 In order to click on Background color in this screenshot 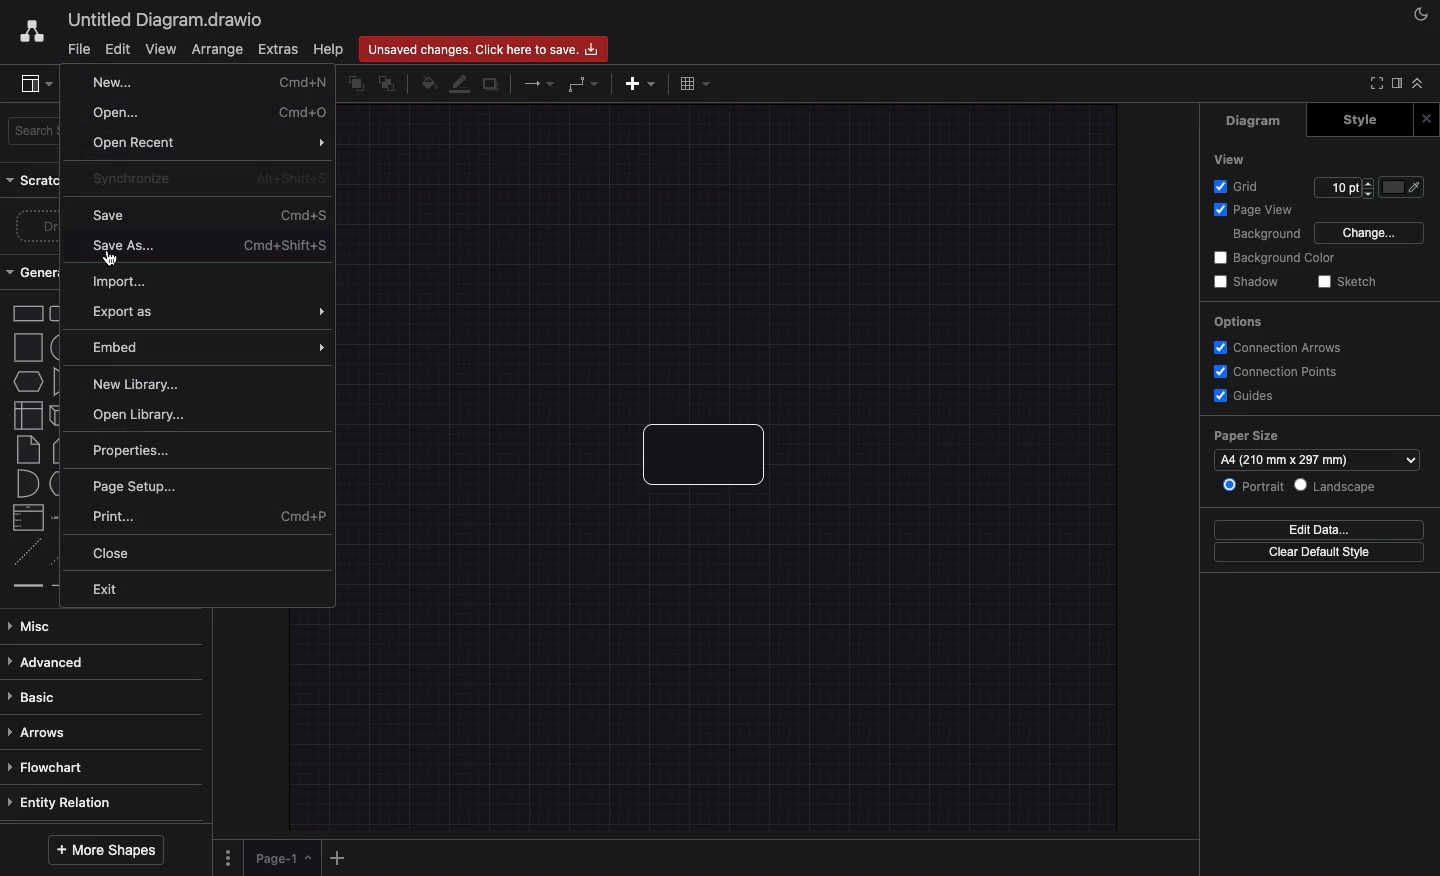, I will do `click(1273, 258)`.